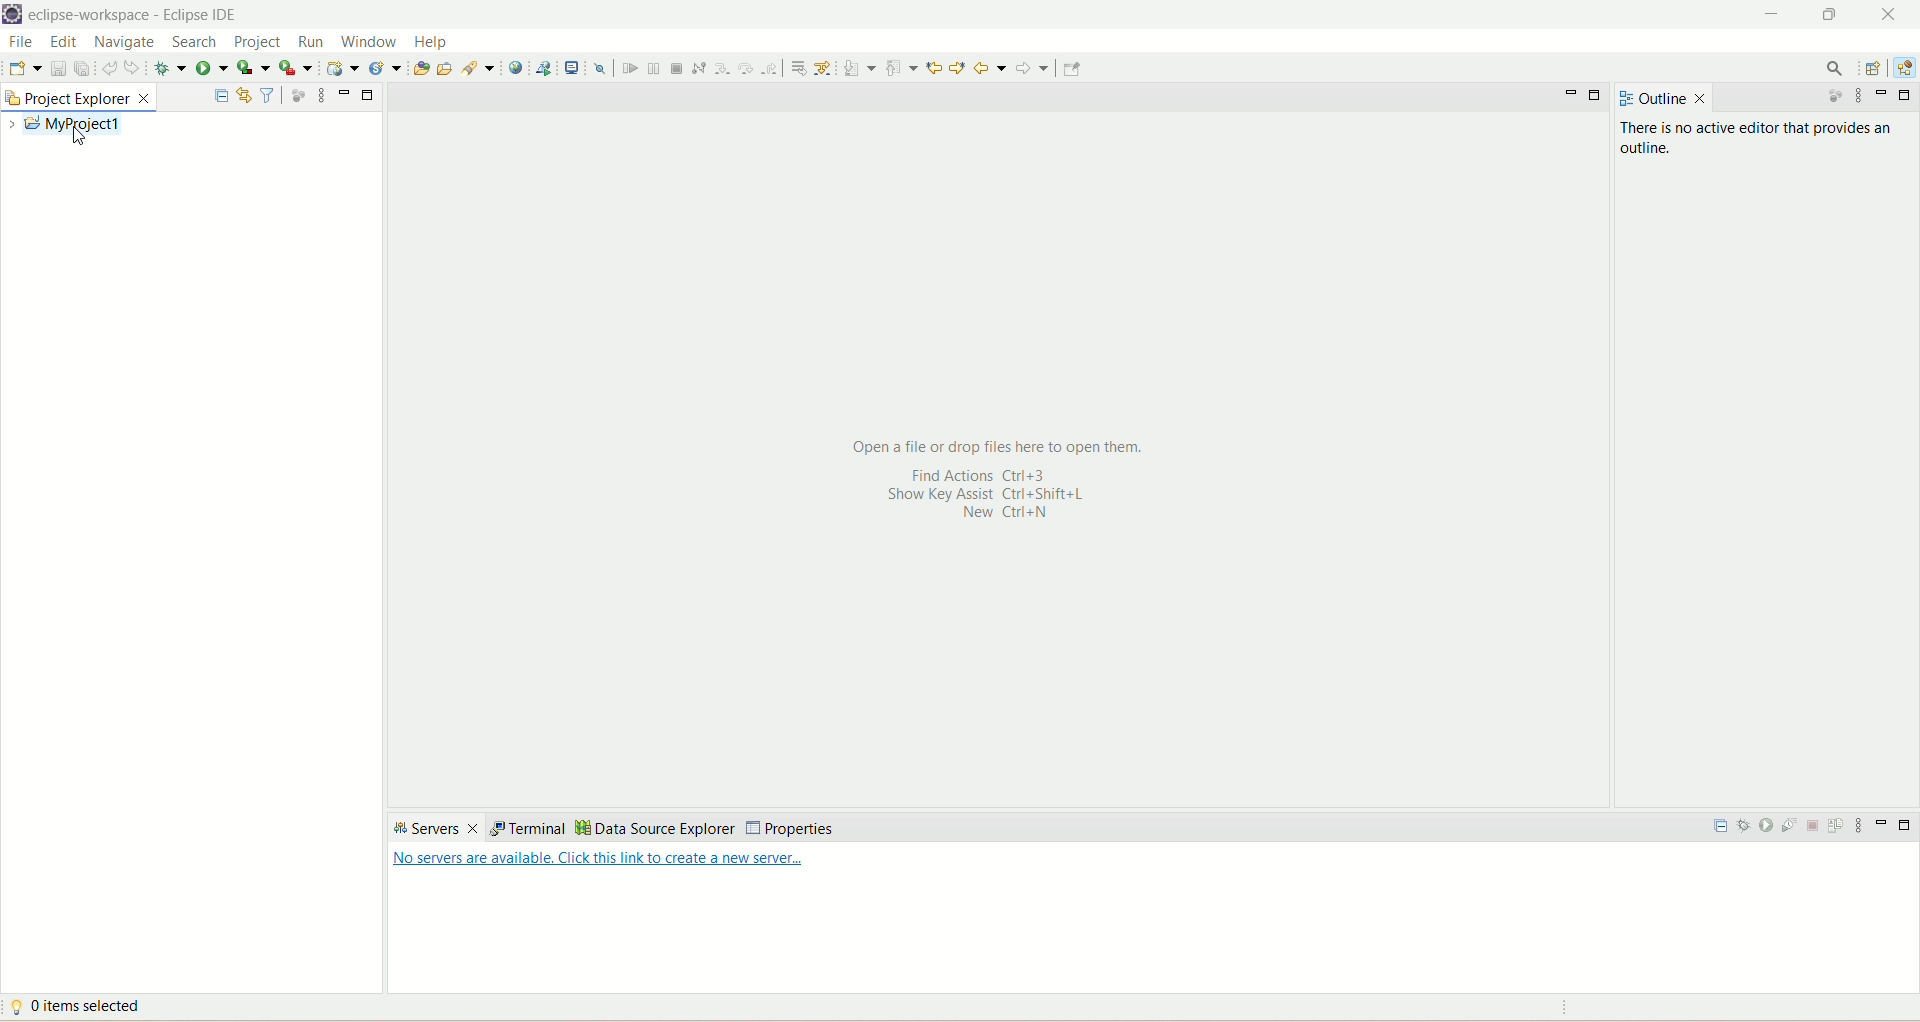 The image size is (1920, 1022). I want to click on step into, so click(722, 70).